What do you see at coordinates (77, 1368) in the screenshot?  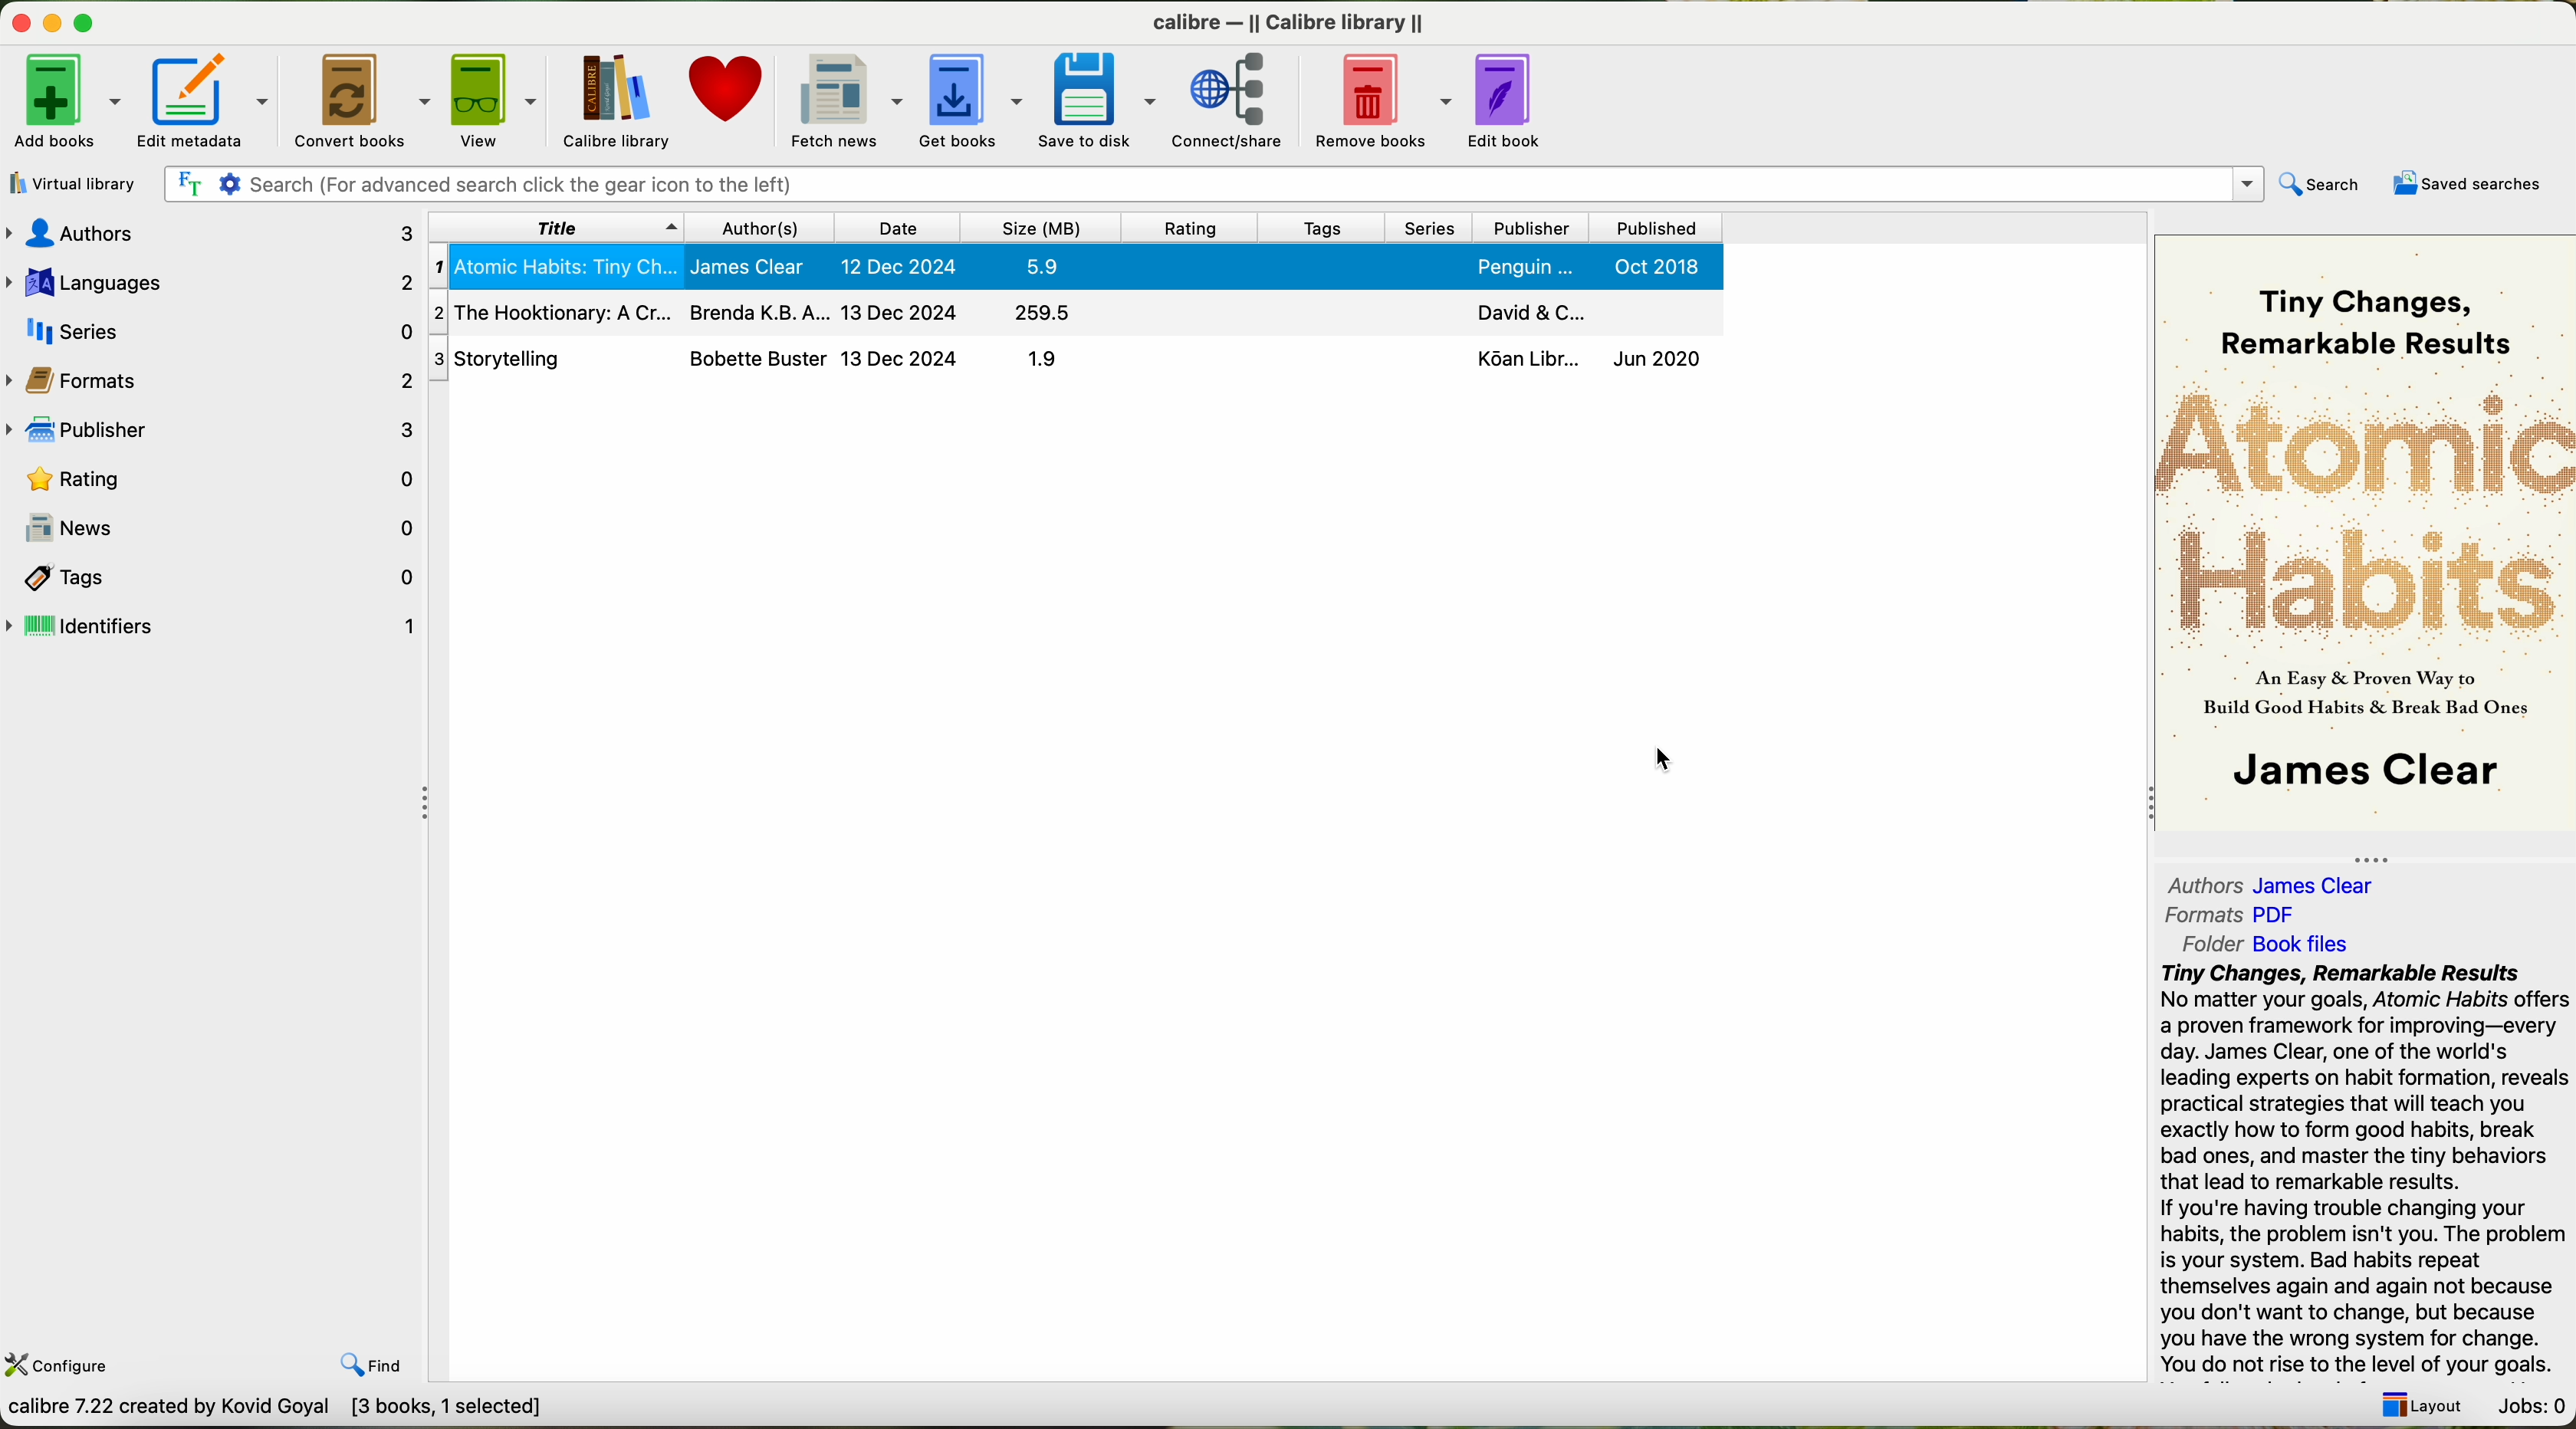 I see `configure` at bounding box center [77, 1368].